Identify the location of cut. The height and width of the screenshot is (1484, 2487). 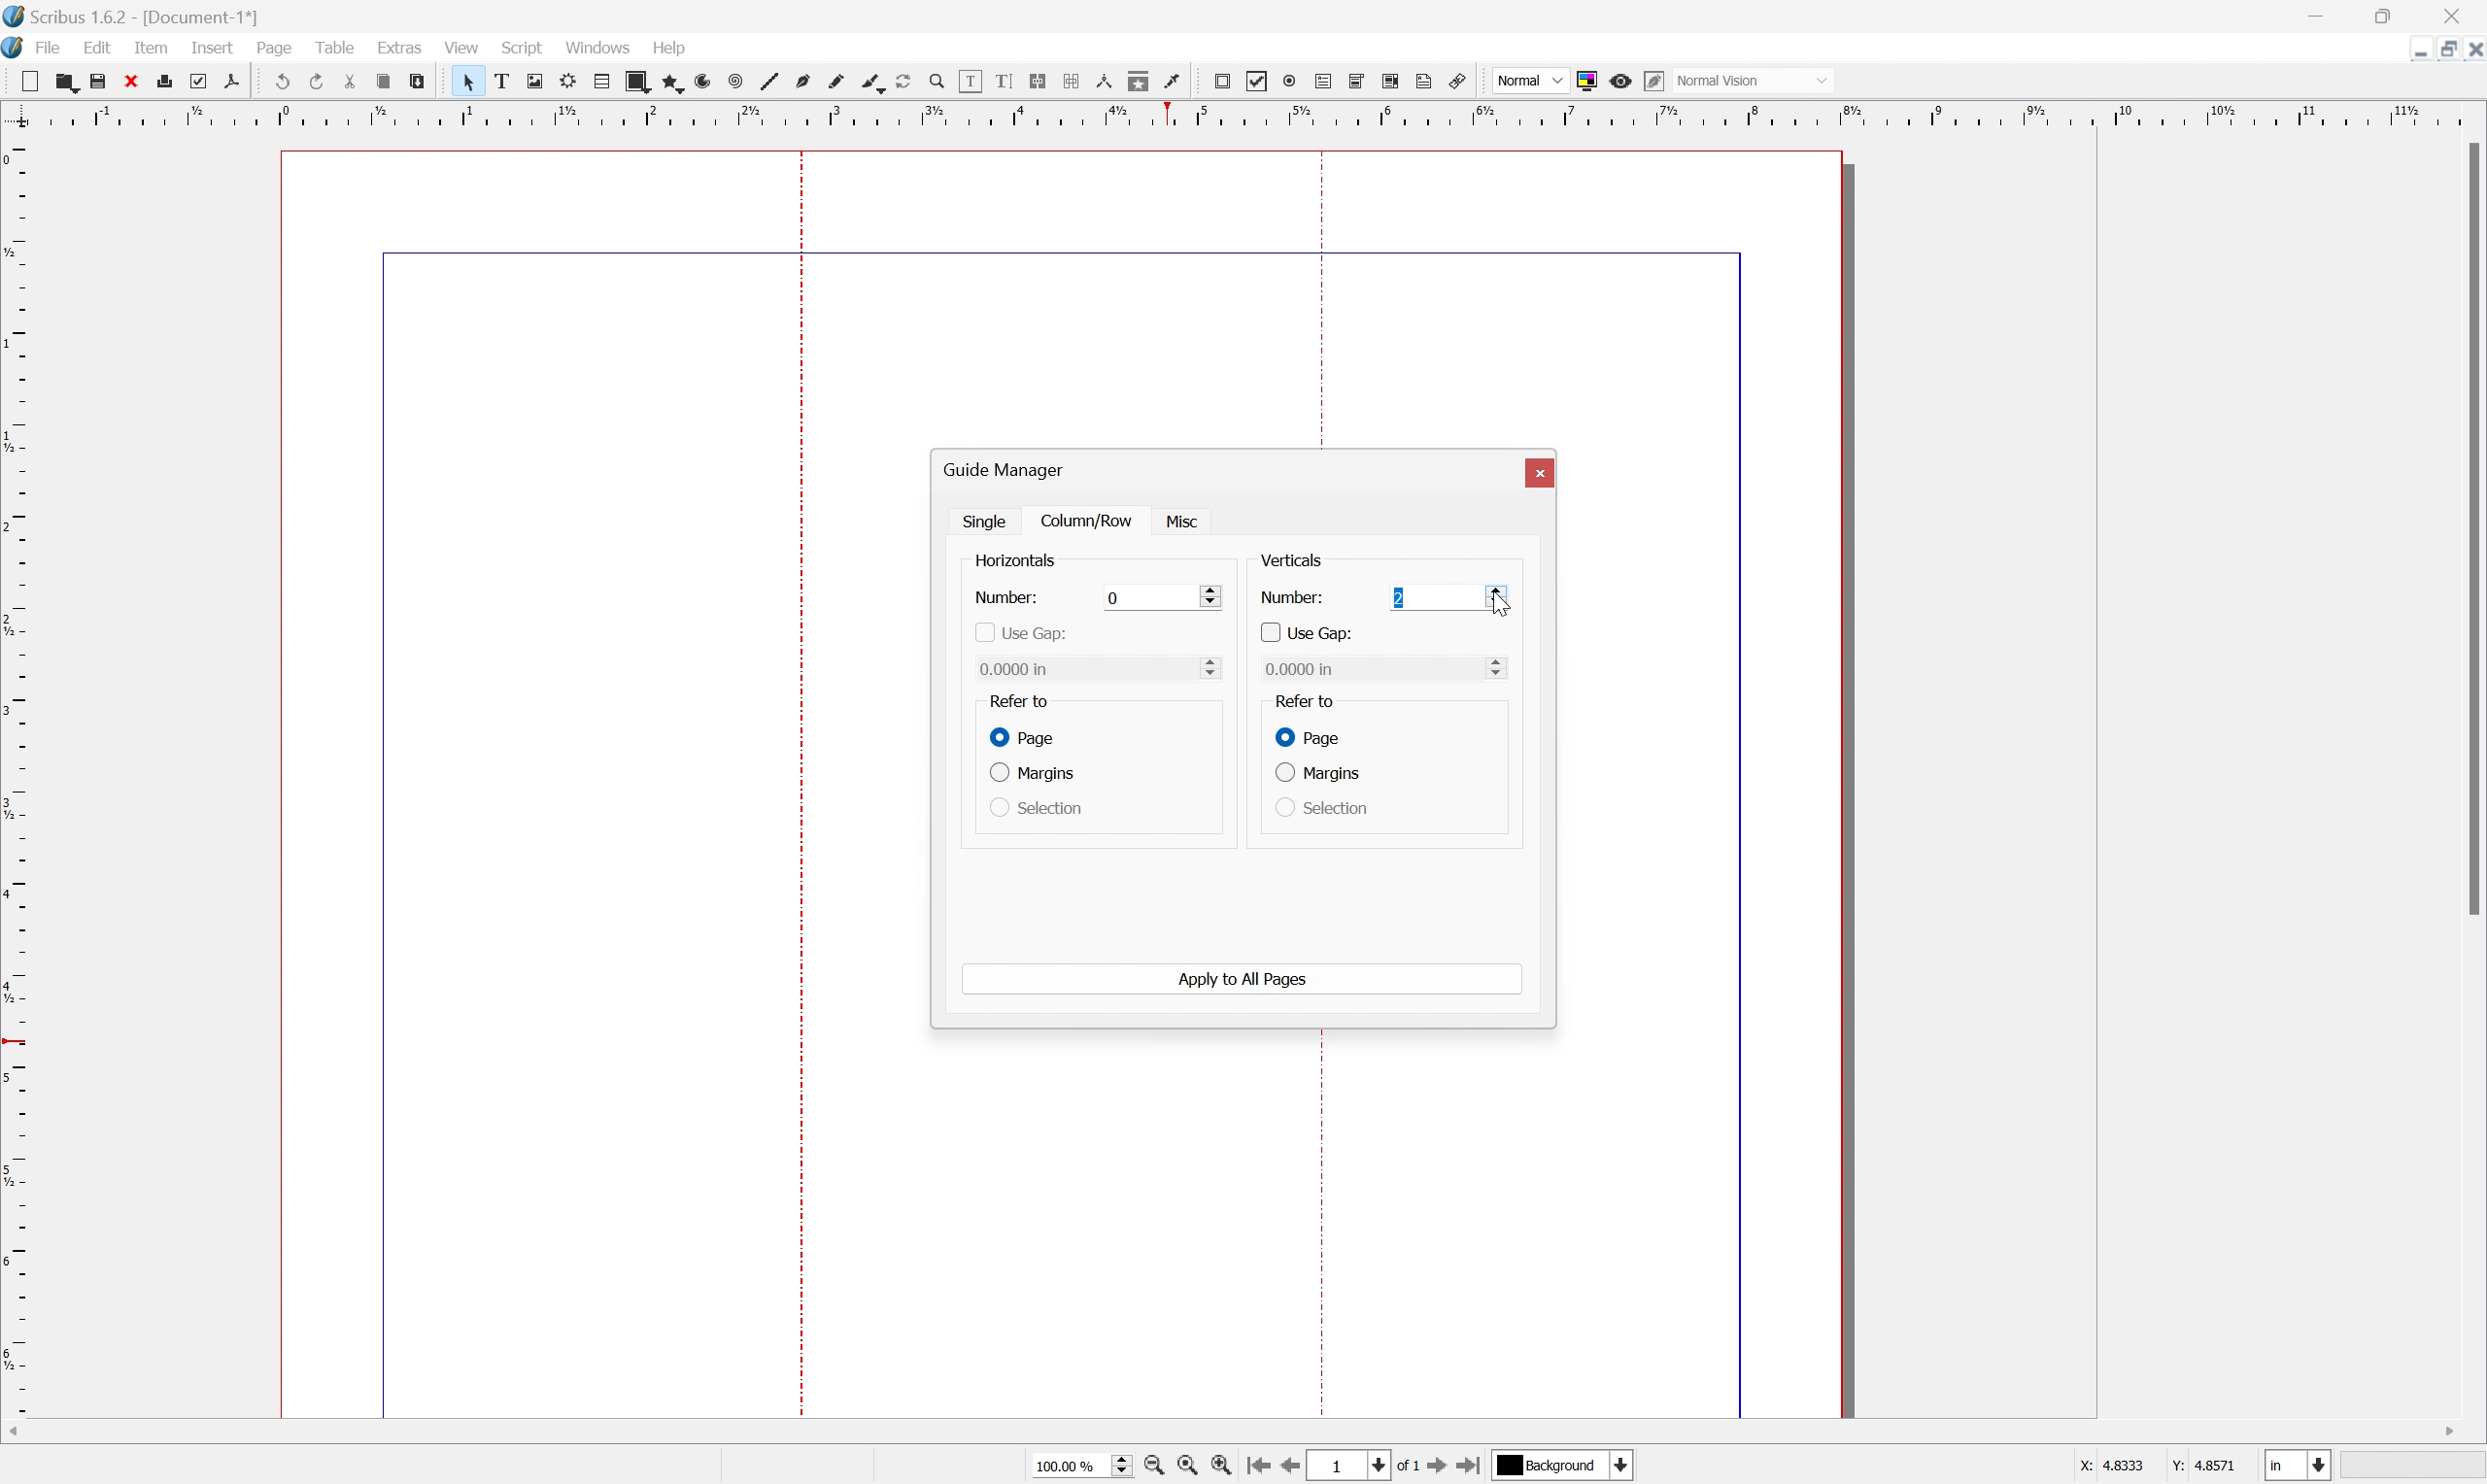
(350, 80).